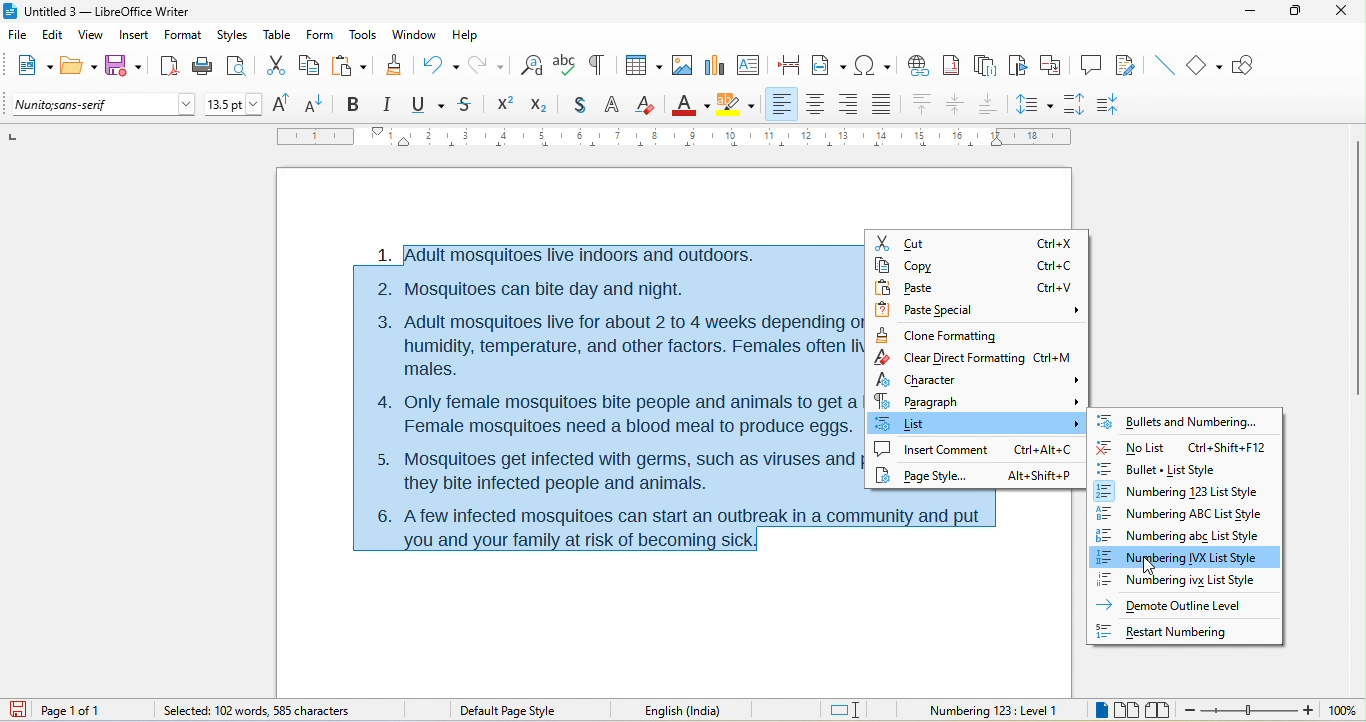 The image size is (1366, 722). Describe the element at coordinates (976, 239) in the screenshot. I see `cut` at that location.